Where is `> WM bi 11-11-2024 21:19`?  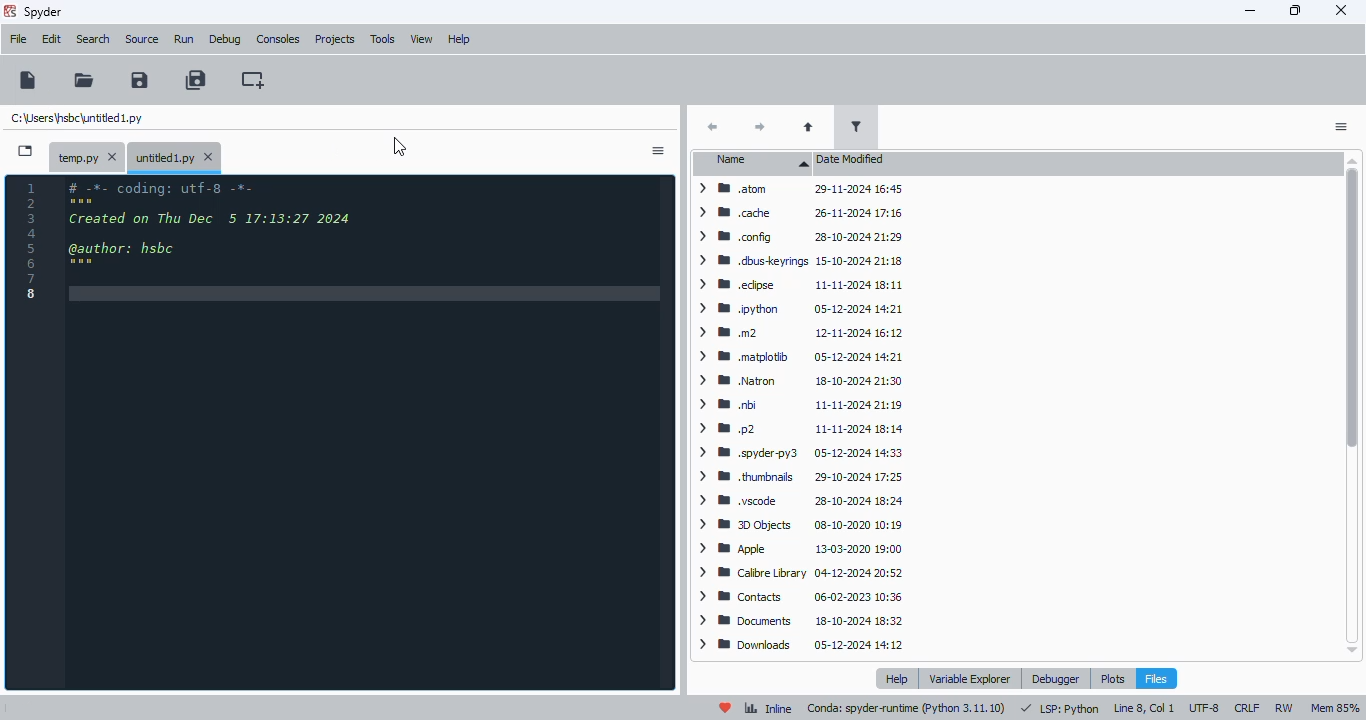 > WM bi 11-11-2024 21:19 is located at coordinates (800, 404).